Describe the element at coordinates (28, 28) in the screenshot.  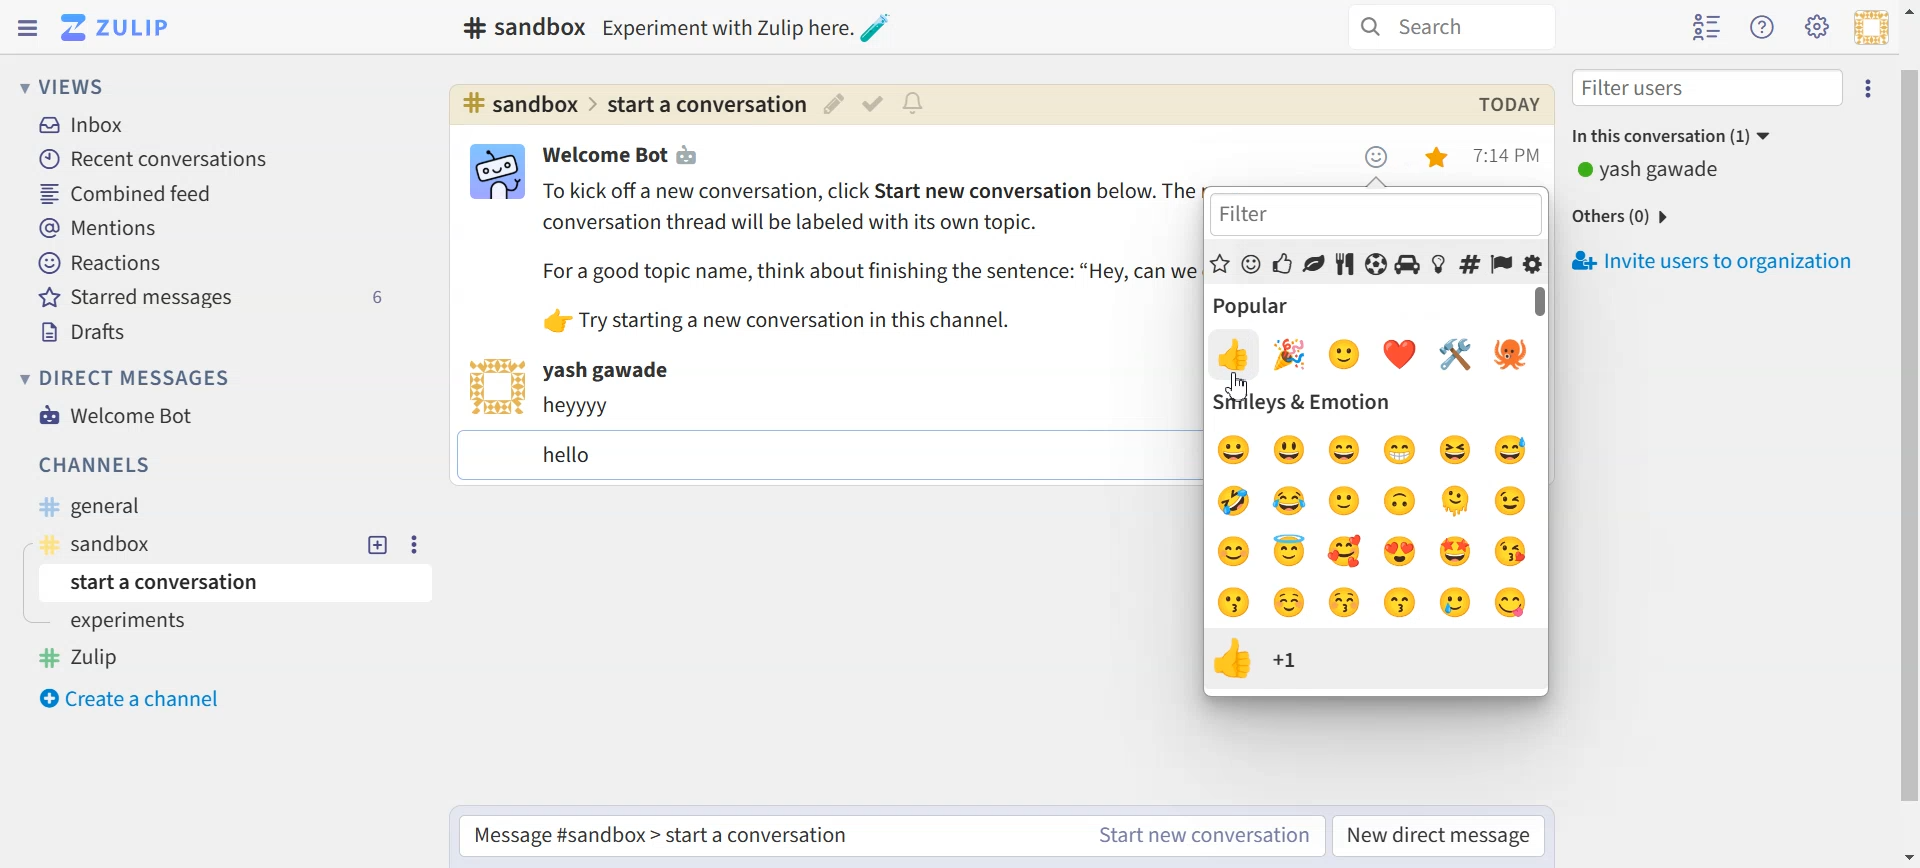
I see `Hide Left sidebar` at that location.